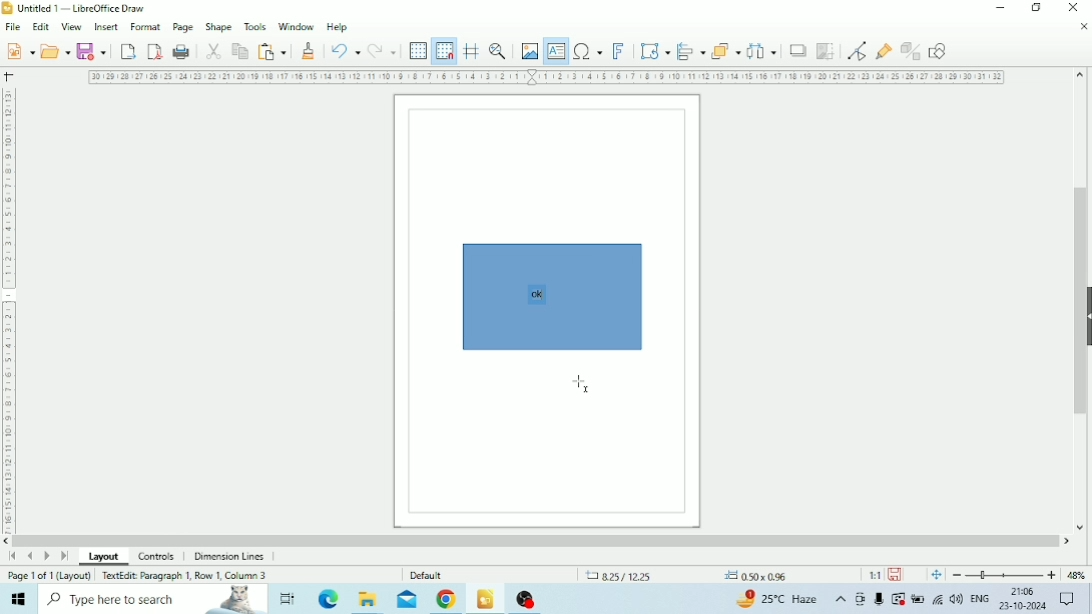 This screenshot has width=1092, height=614. I want to click on Toggle Extrusion, so click(910, 51).